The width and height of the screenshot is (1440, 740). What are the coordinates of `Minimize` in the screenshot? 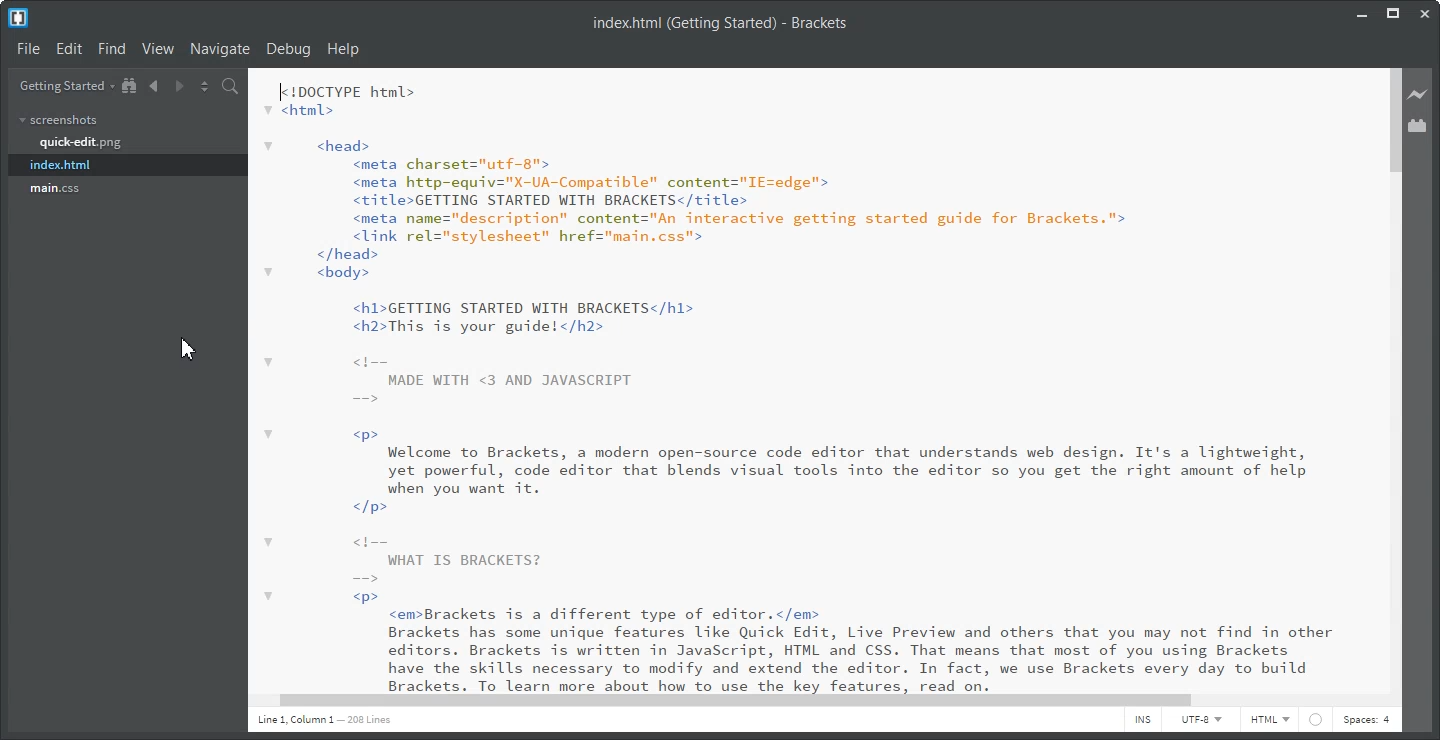 It's located at (1361, 13).